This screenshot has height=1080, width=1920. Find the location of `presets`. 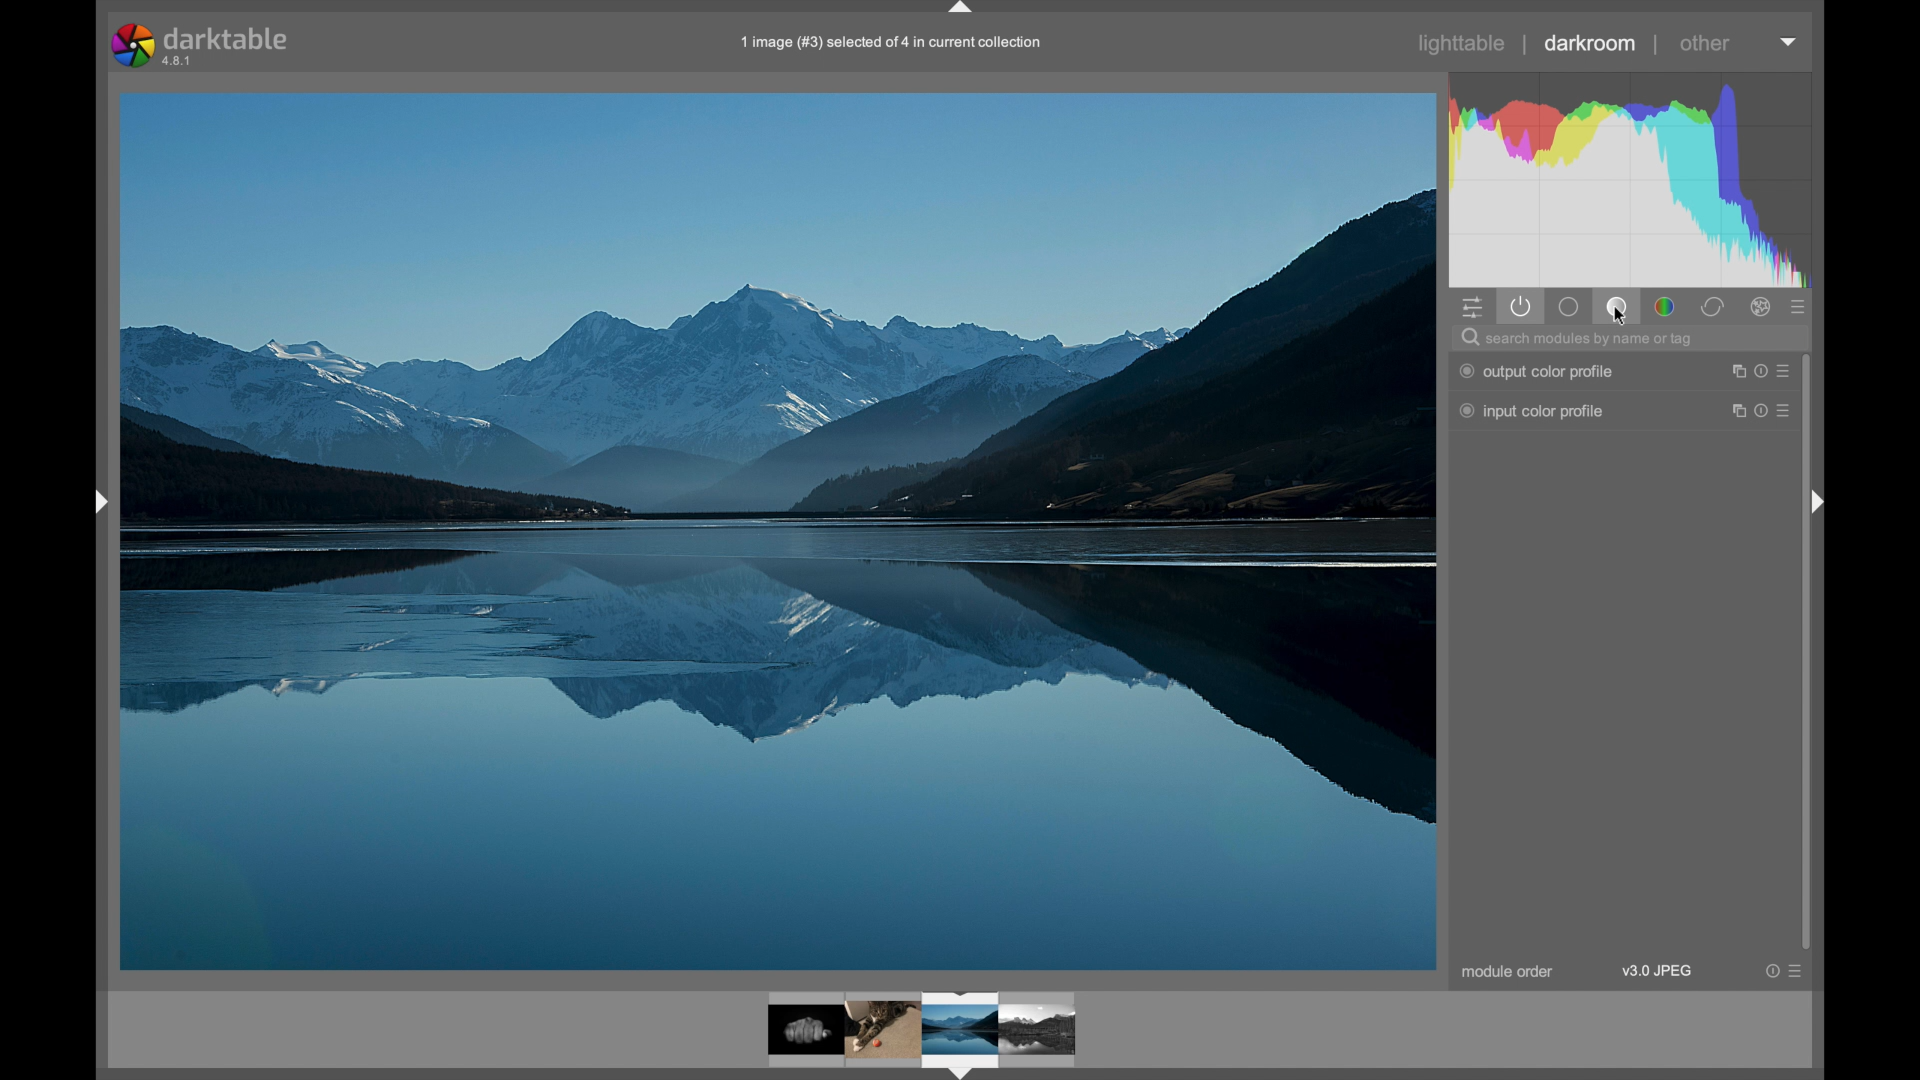

presets is located at coordinates (1802, 309).